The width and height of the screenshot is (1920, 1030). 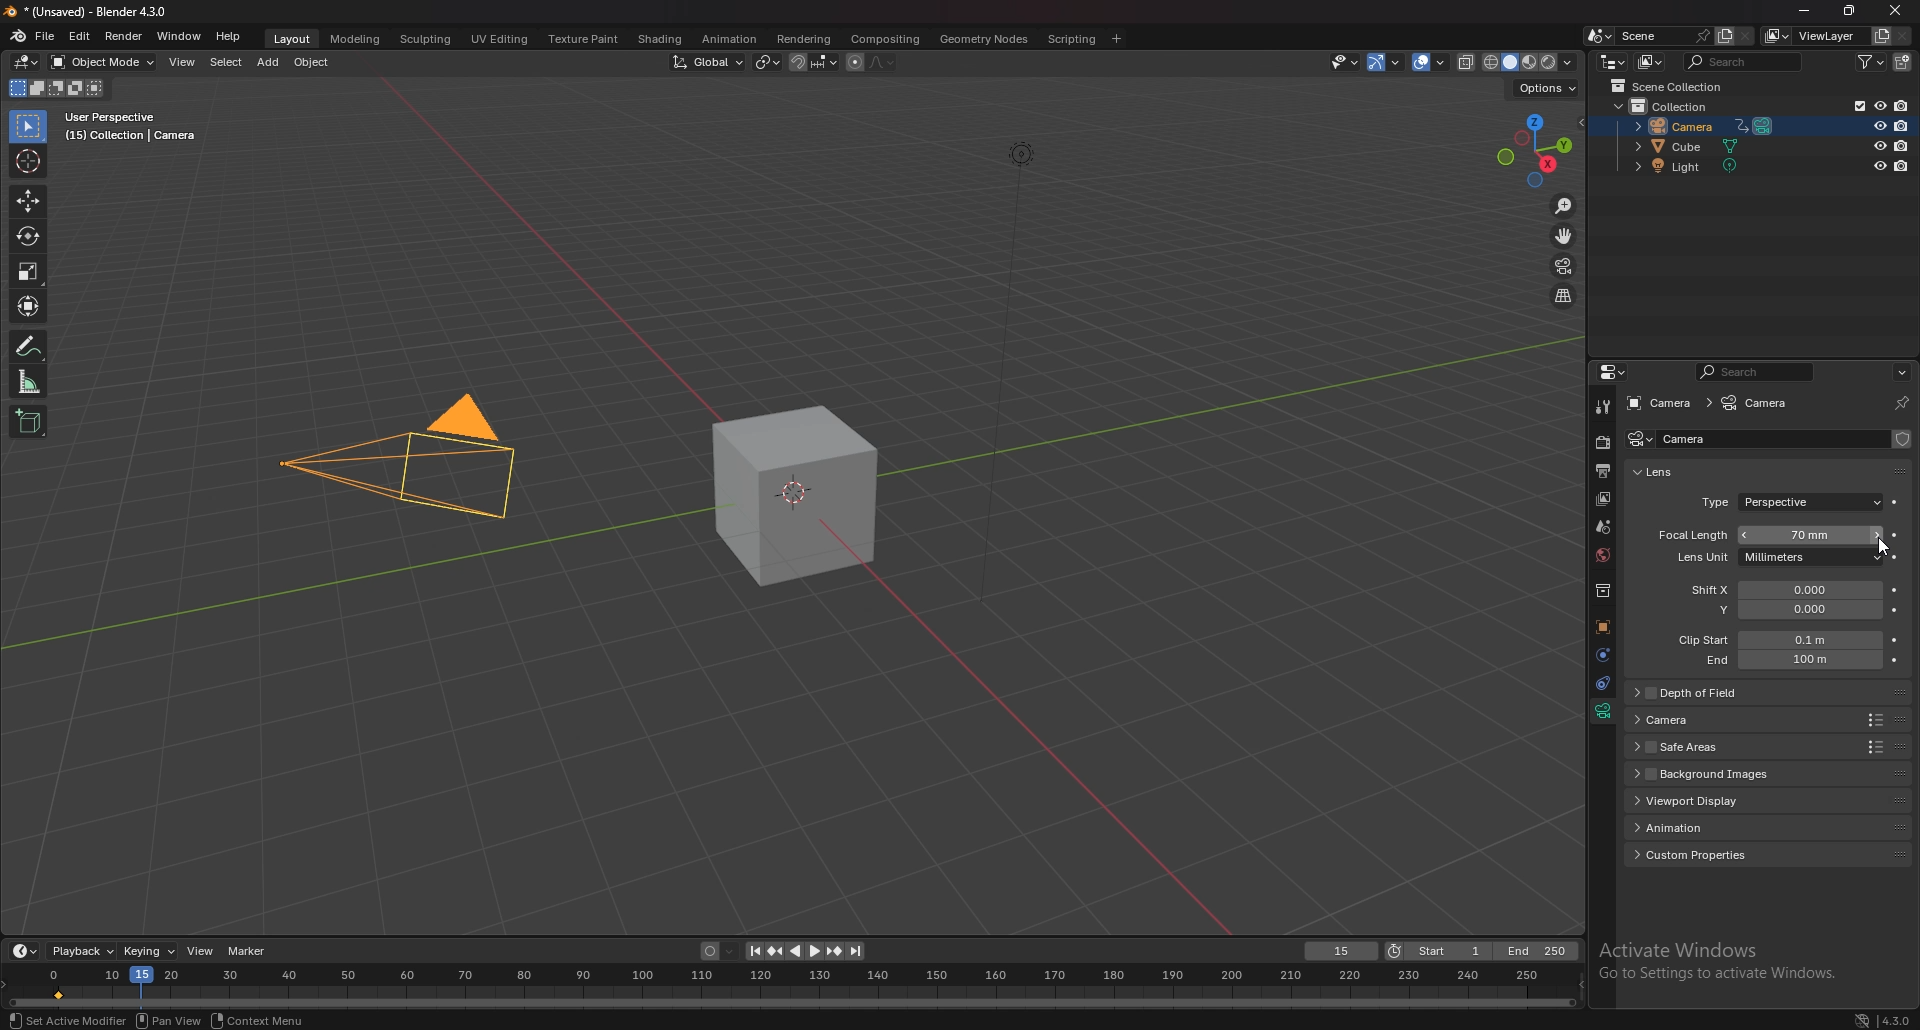 What do you see at coordinates (1759, 404) in the screenshot?
I see `camera` at bounding box center [1759, 404].